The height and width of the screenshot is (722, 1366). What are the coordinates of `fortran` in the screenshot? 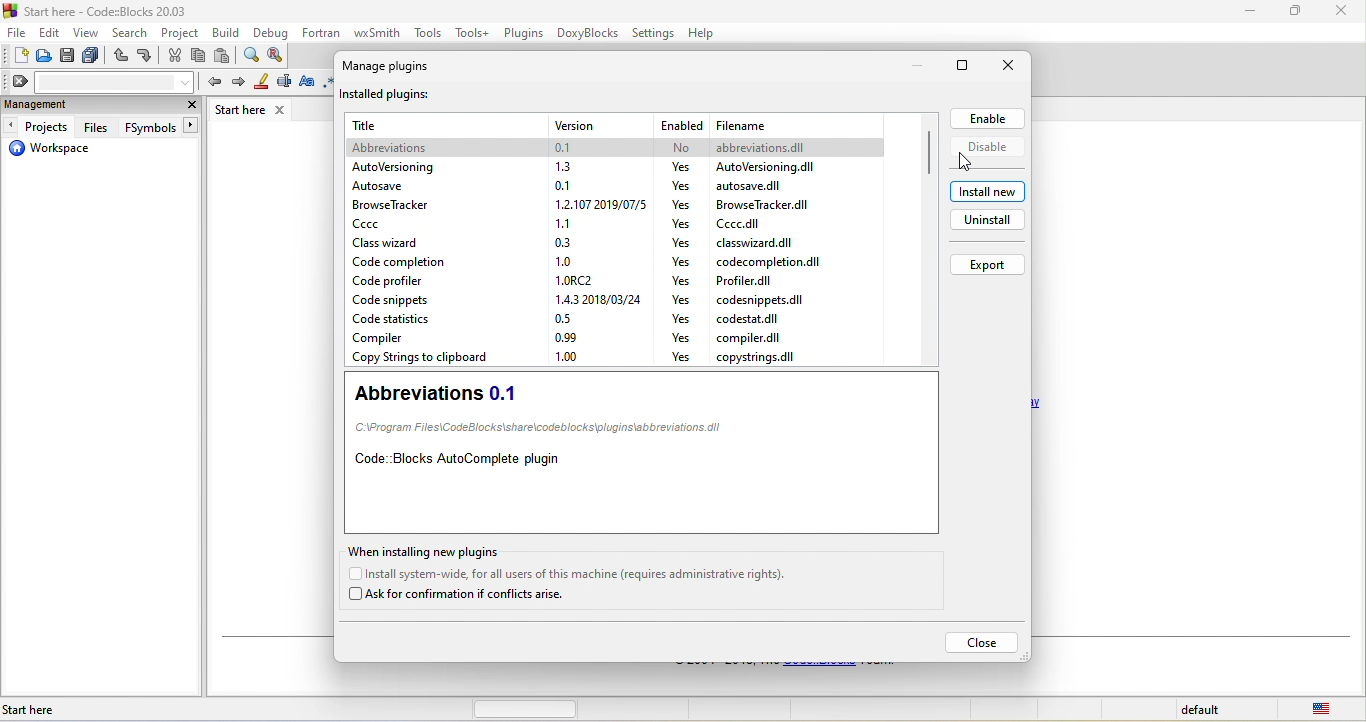 It's located at (320, 30).